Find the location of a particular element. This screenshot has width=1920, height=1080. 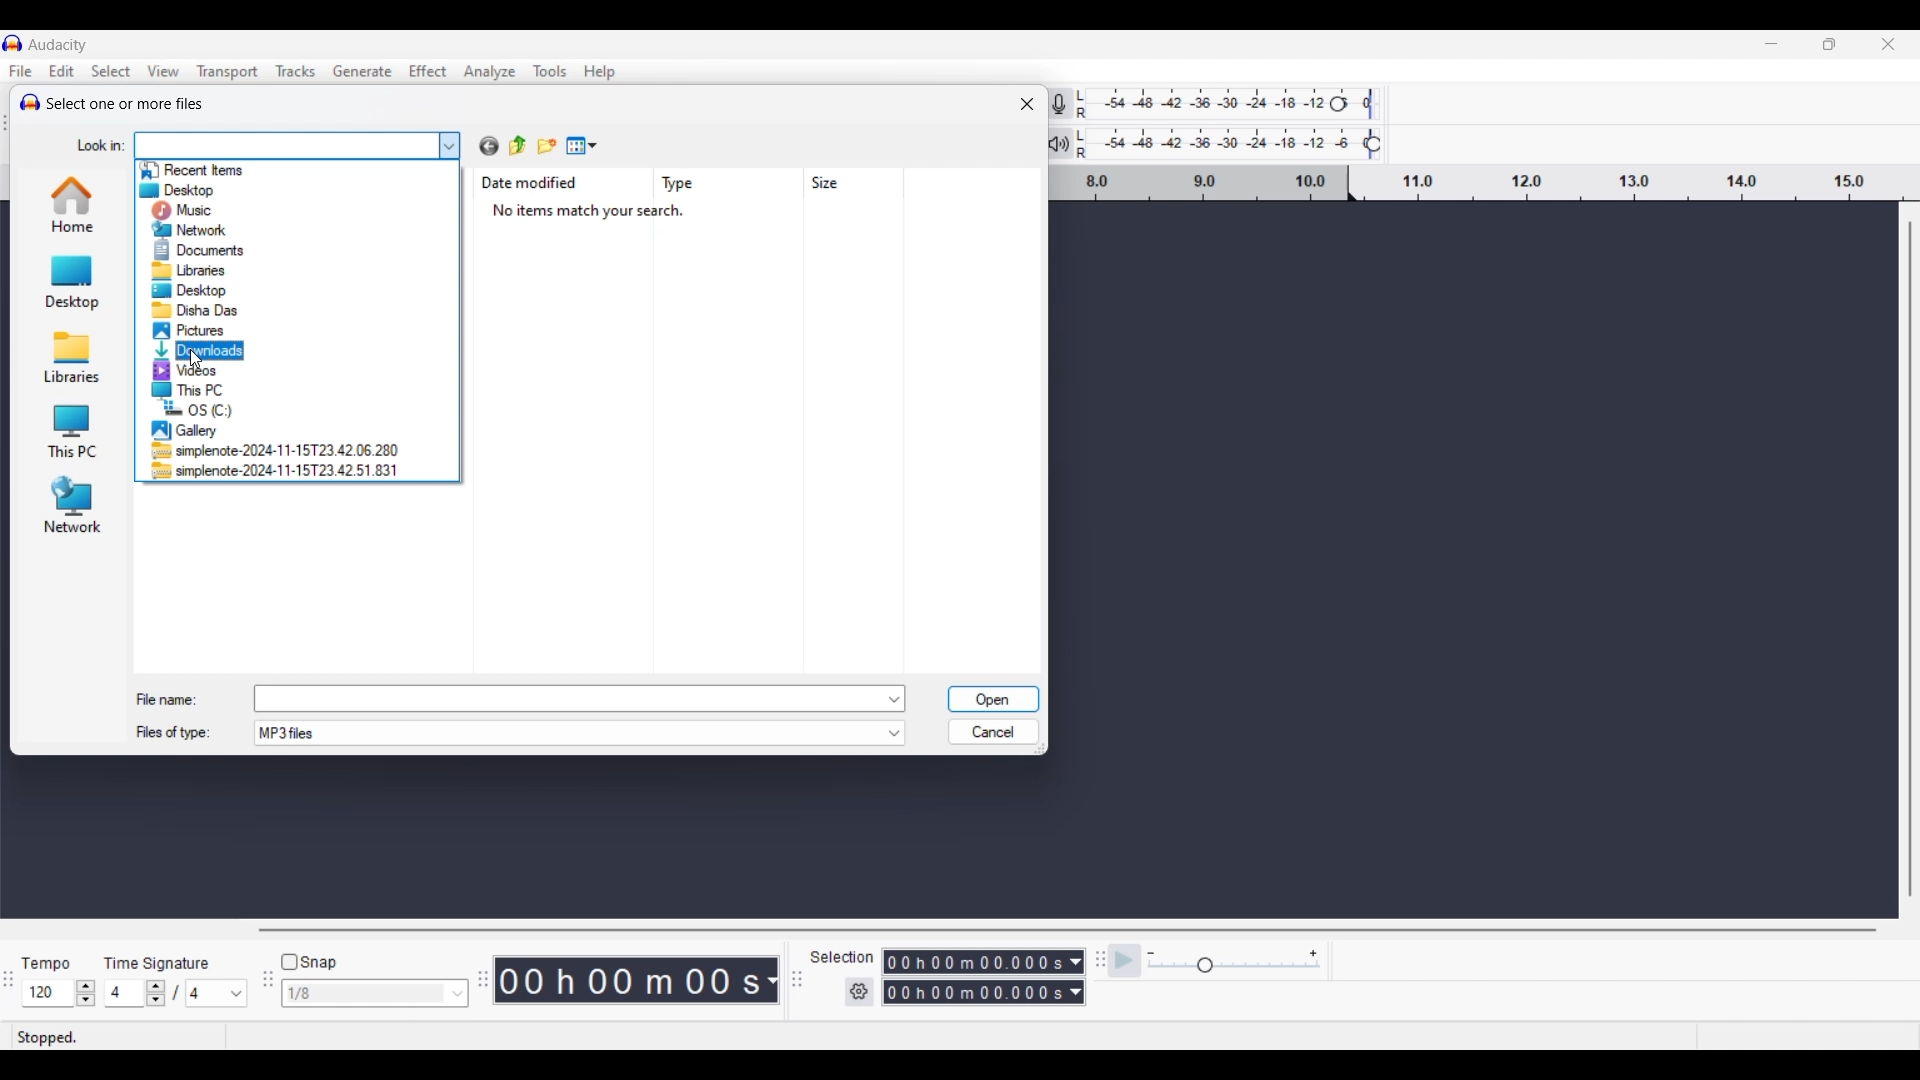

Type in file name is located at coordinates (568, 698).